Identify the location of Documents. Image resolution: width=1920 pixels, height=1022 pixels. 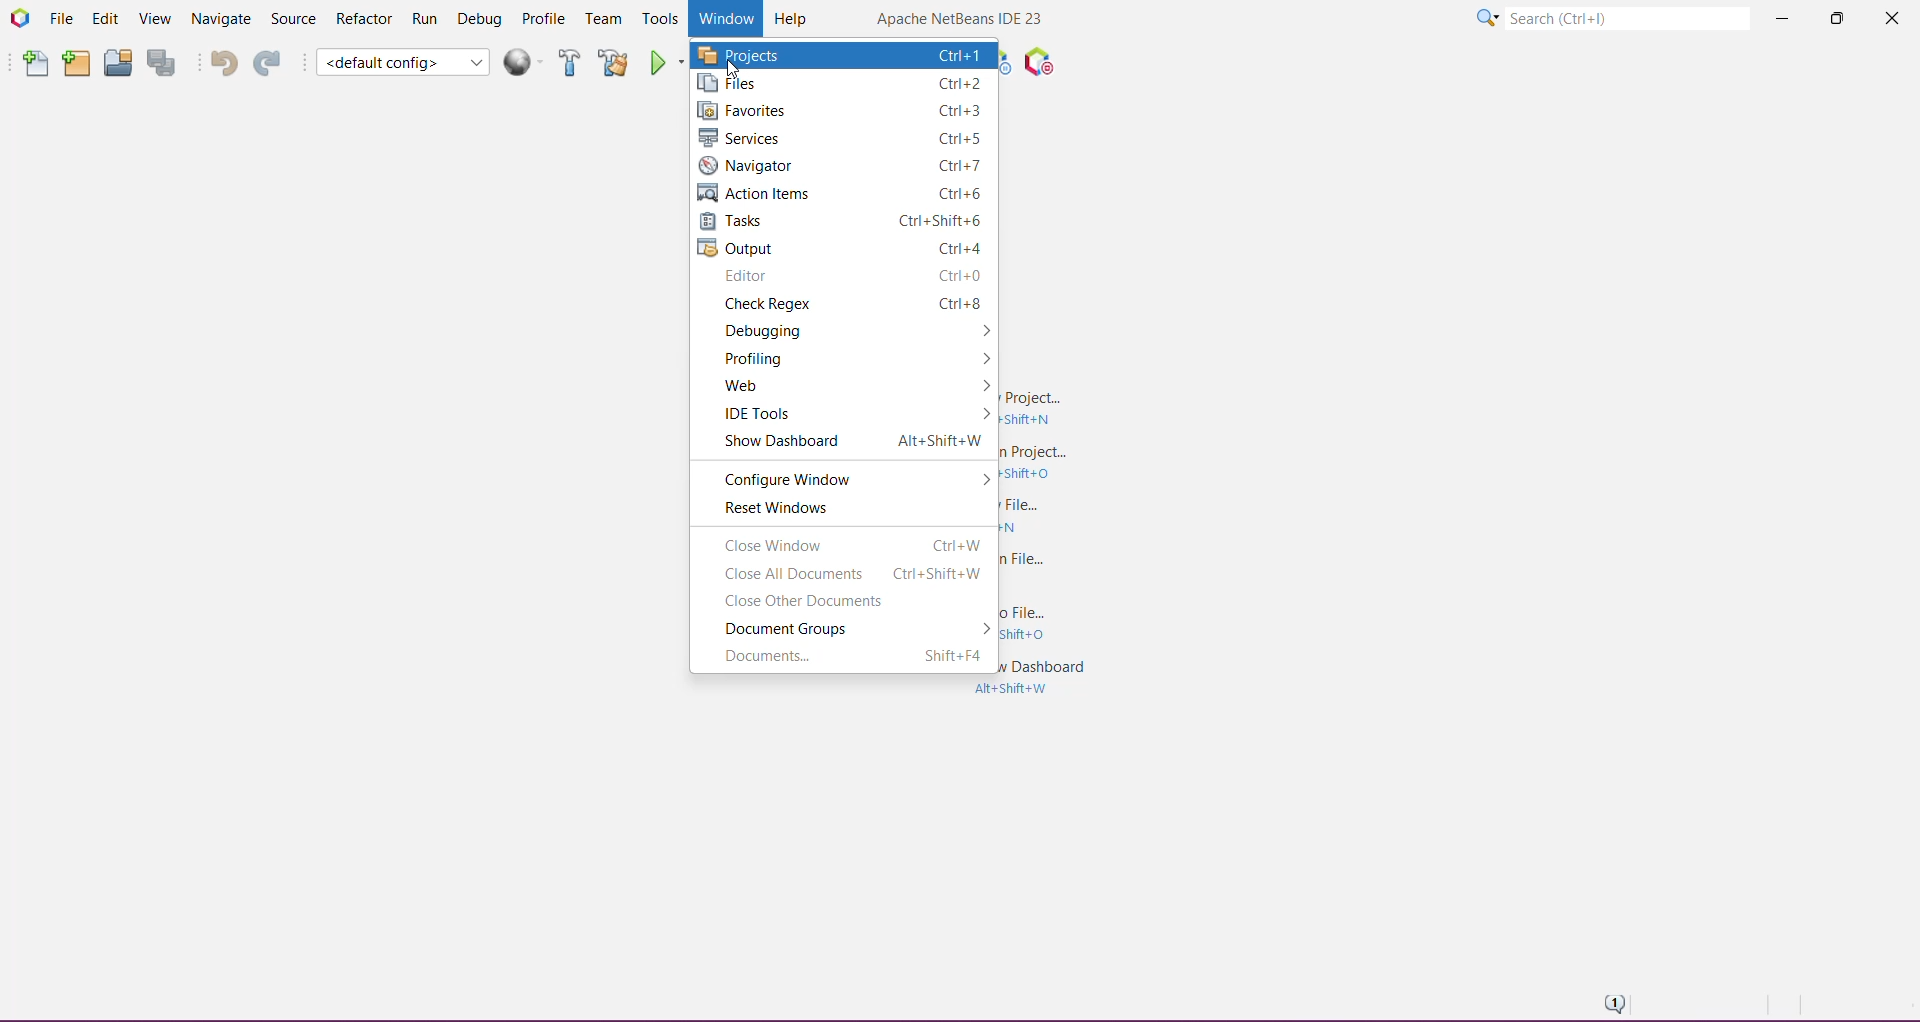
(848, 656).